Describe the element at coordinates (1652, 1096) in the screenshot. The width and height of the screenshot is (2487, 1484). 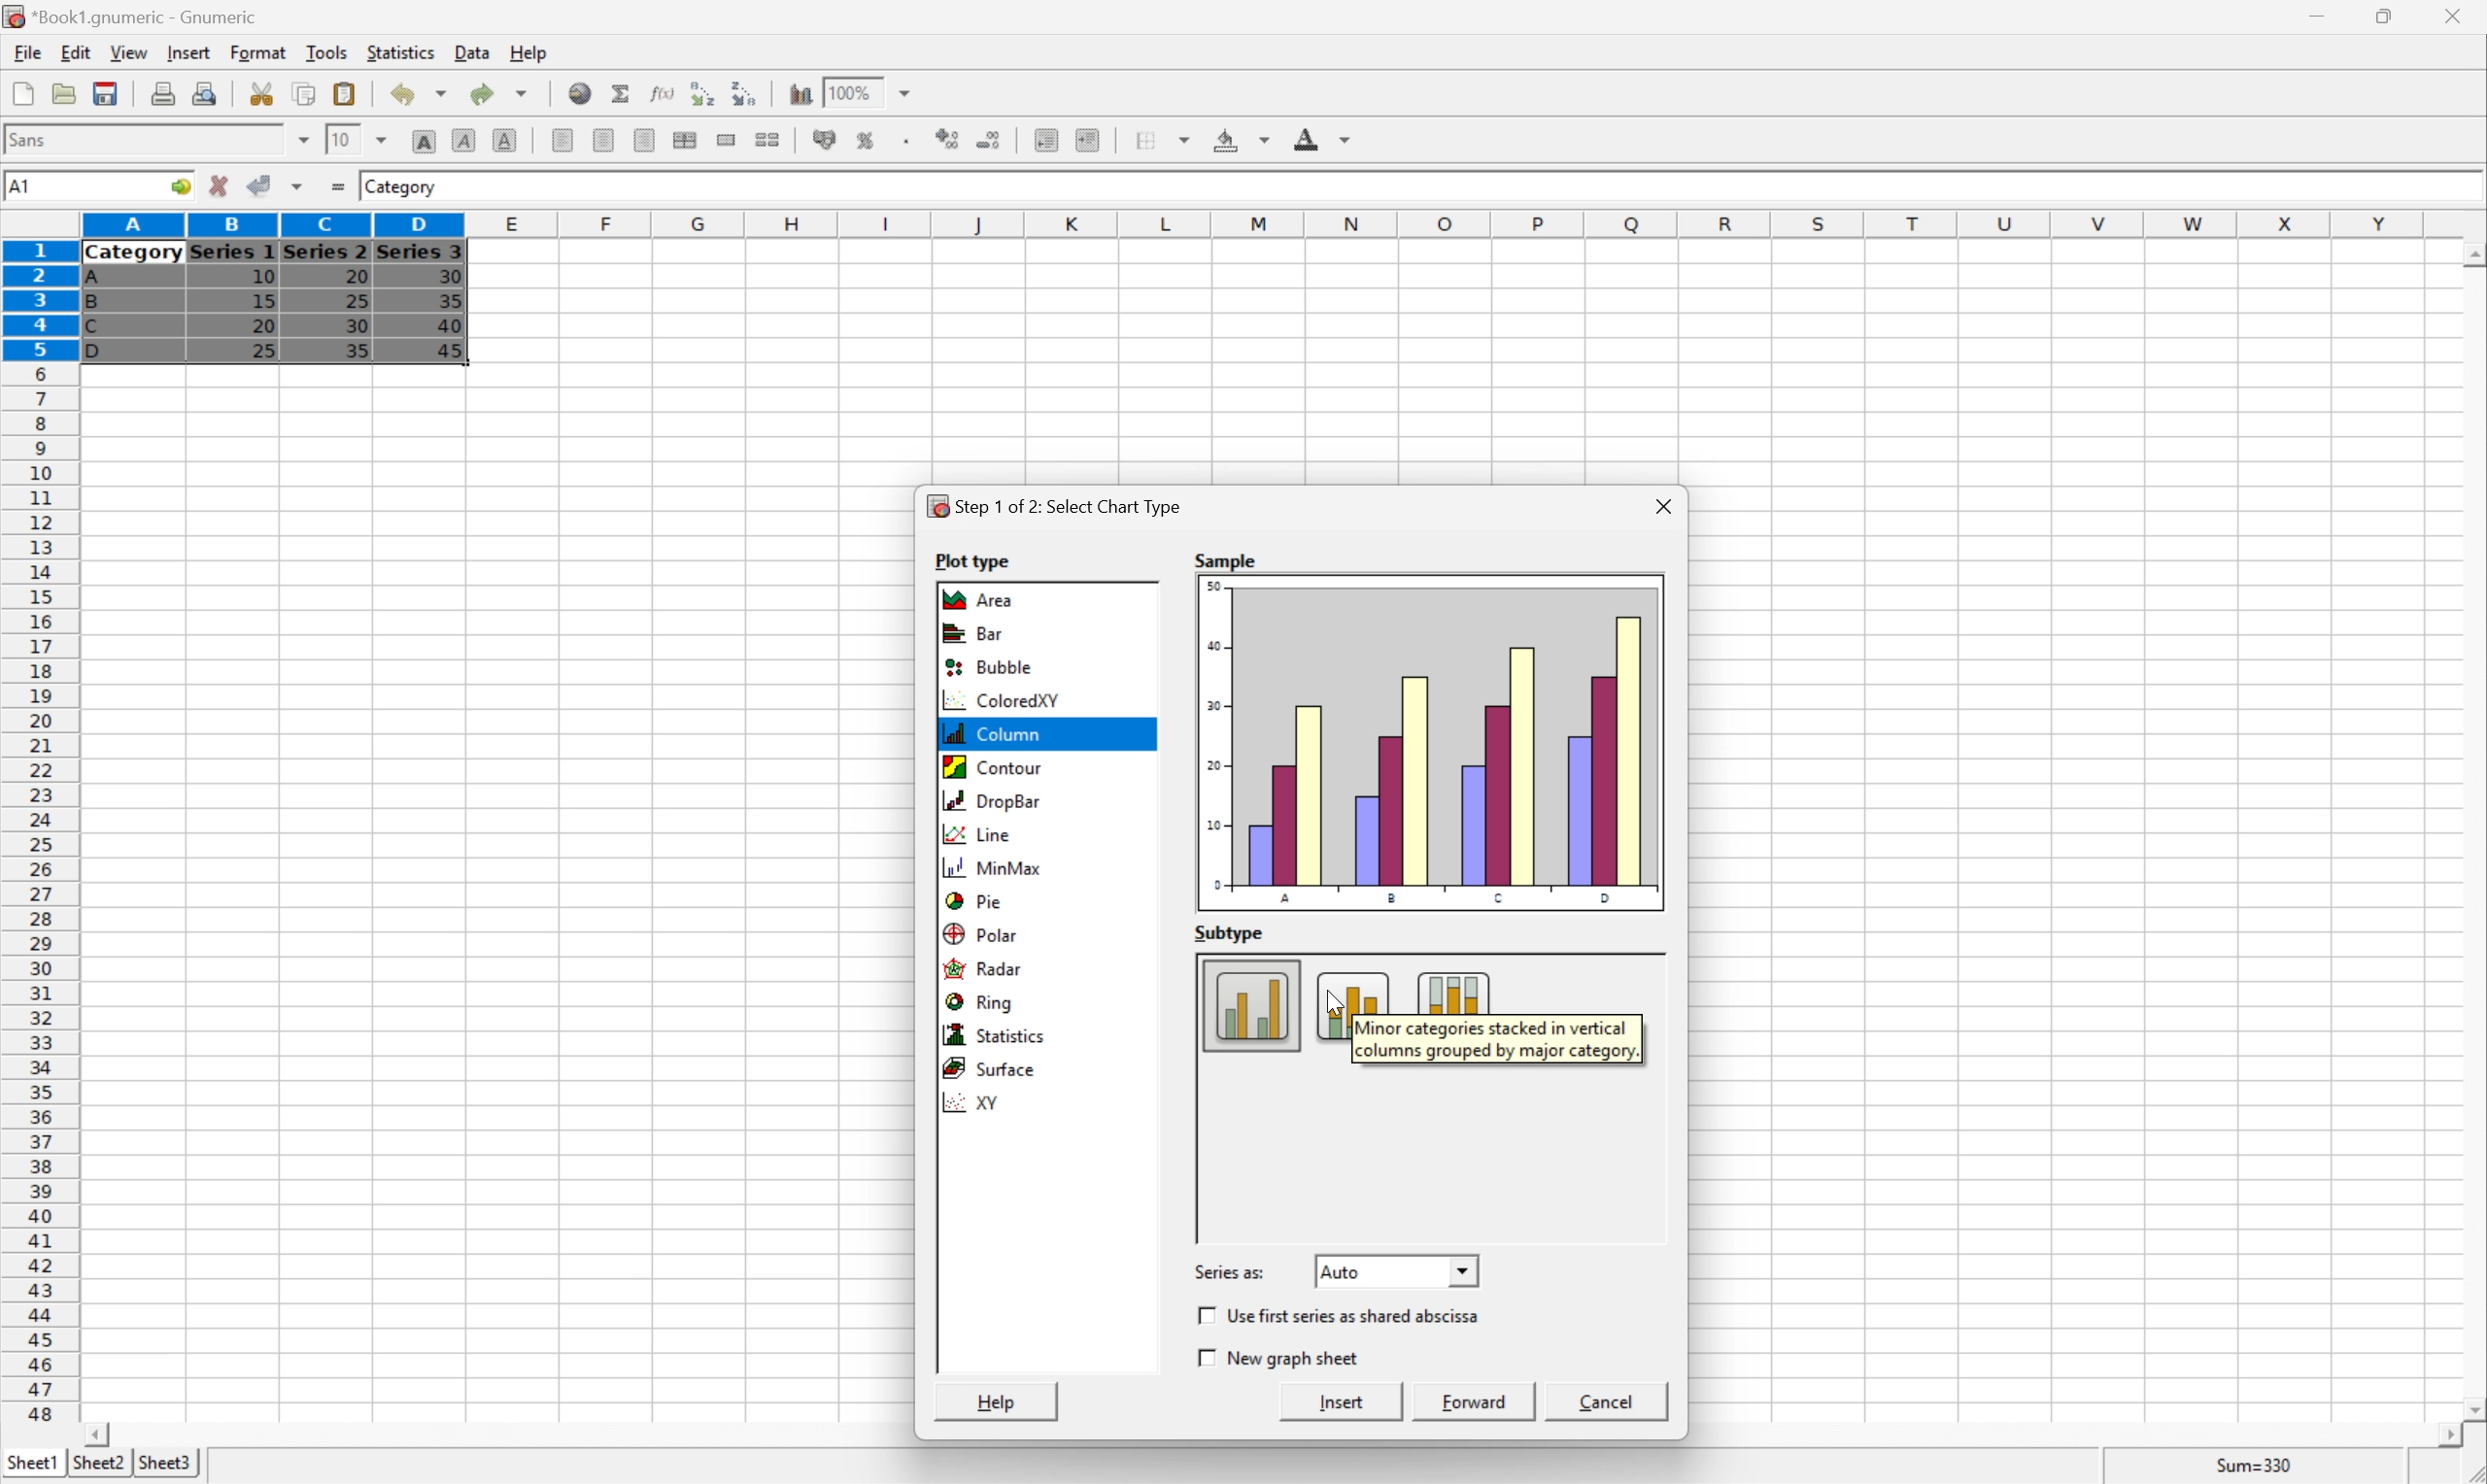
I see `Scroll Bar` at that location.